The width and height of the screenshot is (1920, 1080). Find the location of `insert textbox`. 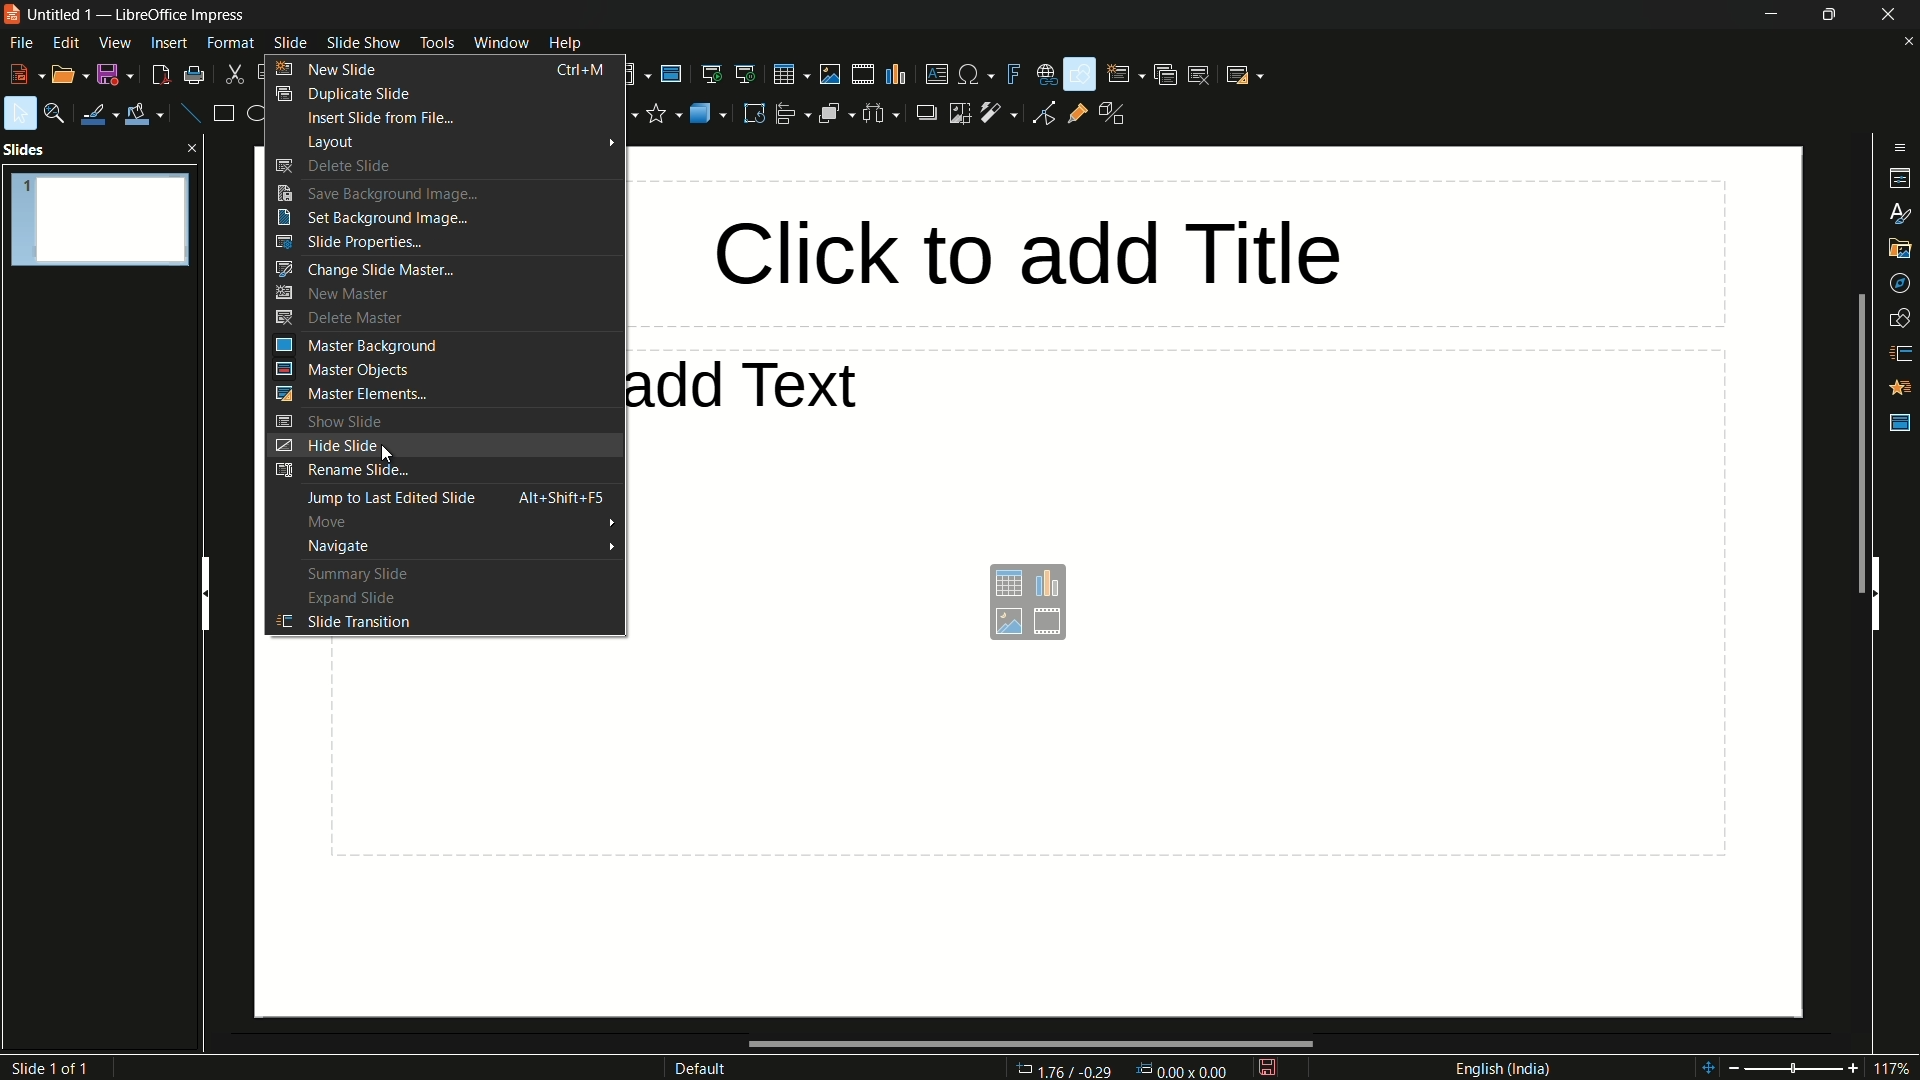

insert textbox is located at coordinates (936, 73).